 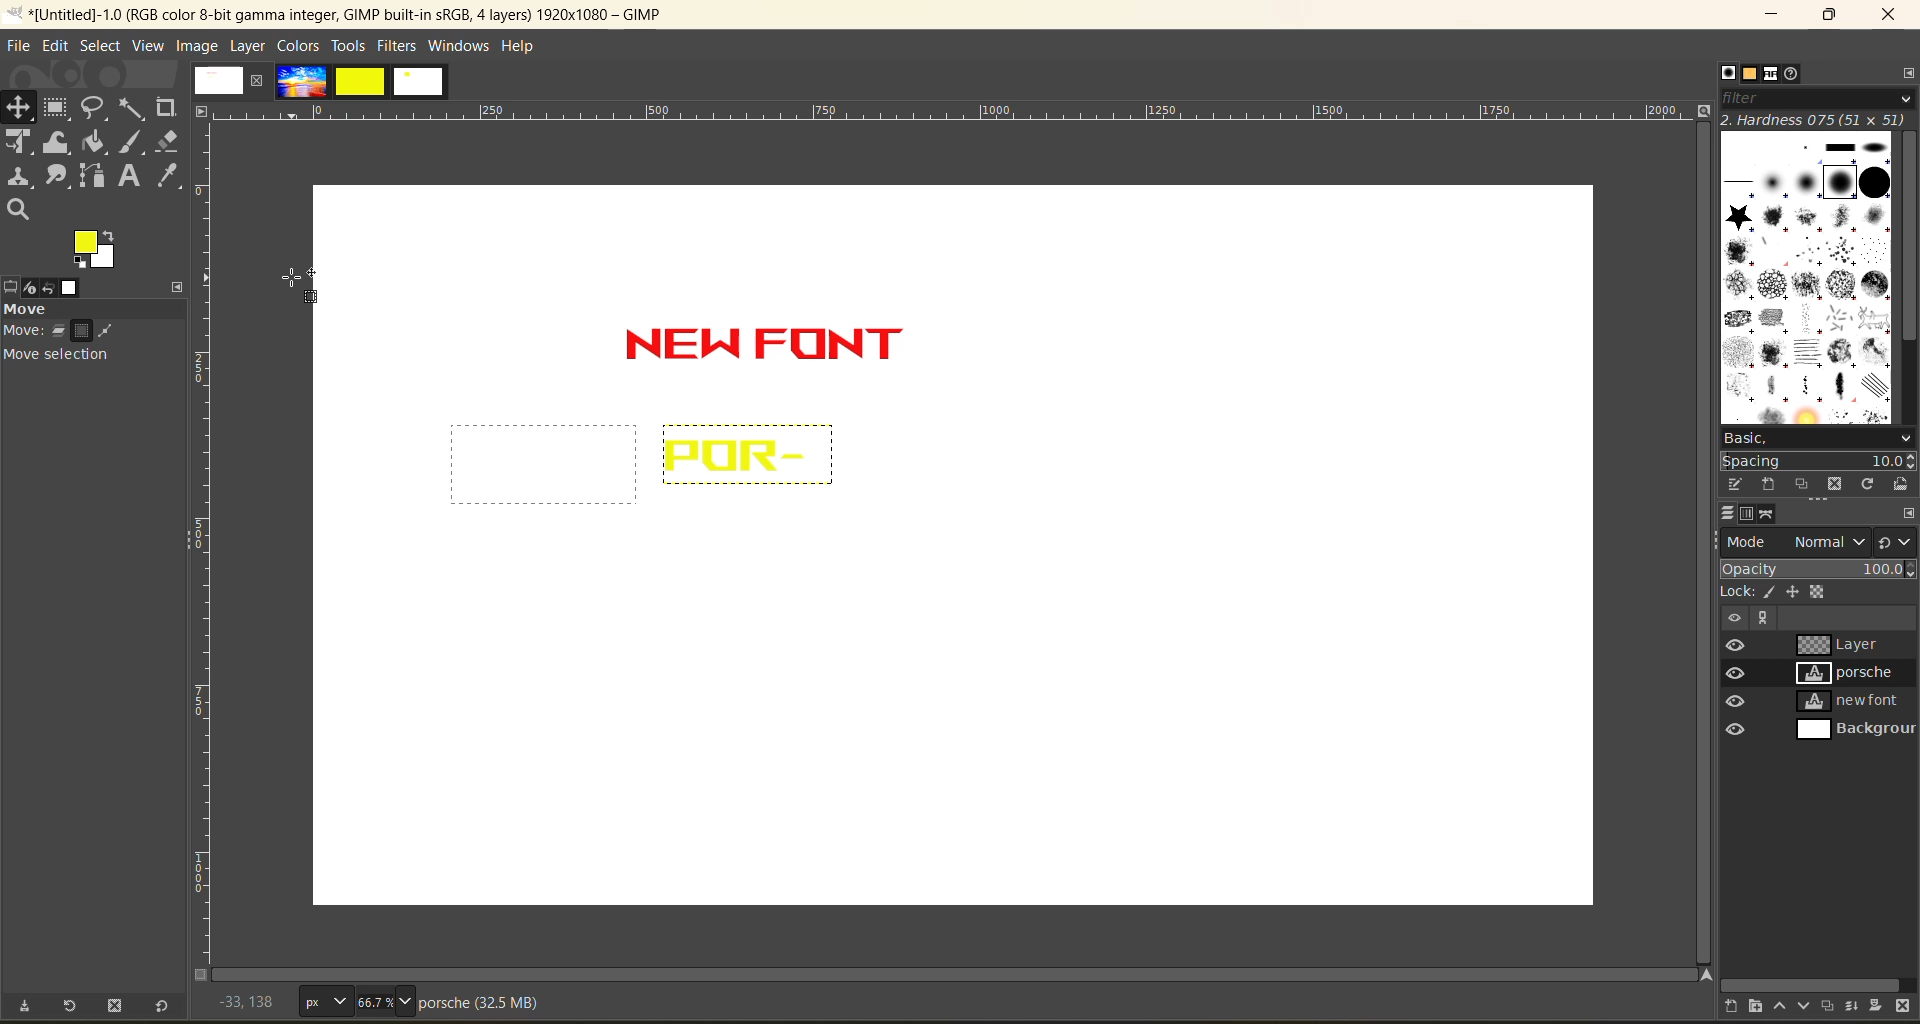 I want to click on document history, so click(x=1803, y=72).